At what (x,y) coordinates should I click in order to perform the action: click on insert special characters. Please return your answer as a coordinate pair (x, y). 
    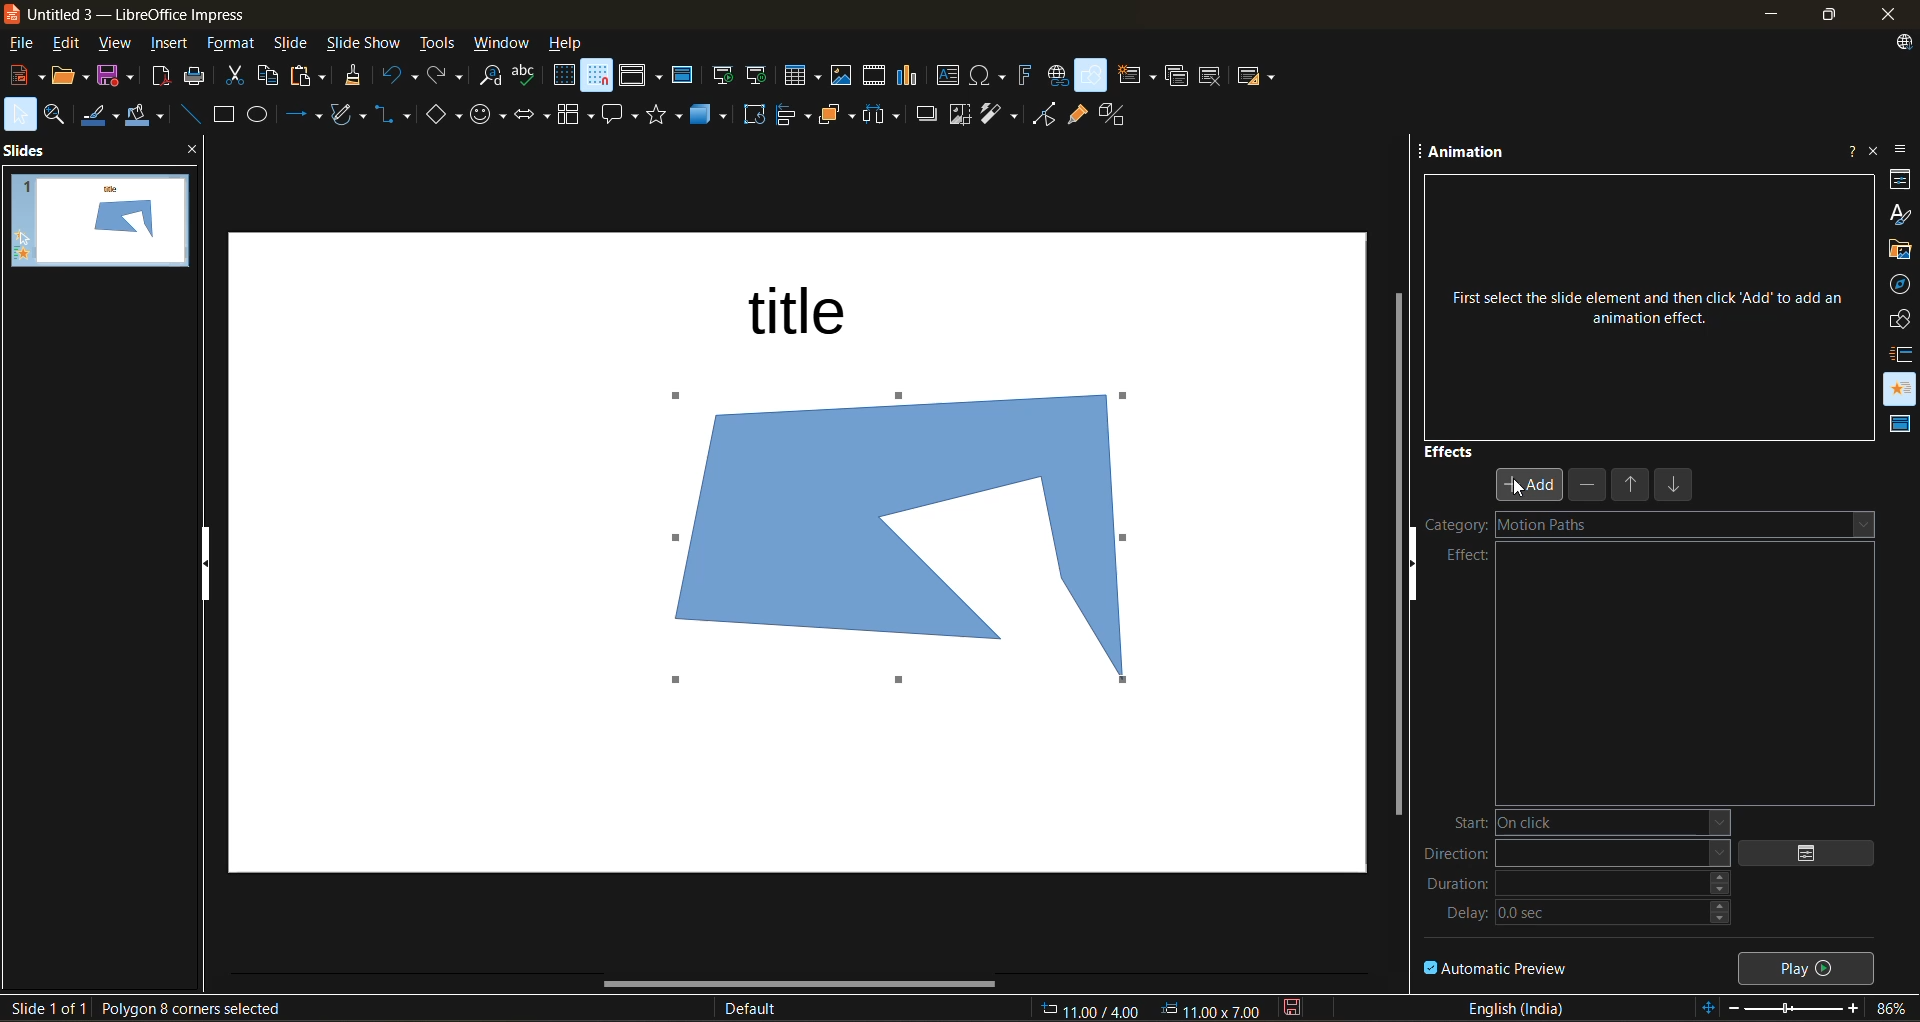
    Looking at the image, I should click on (989, 78).